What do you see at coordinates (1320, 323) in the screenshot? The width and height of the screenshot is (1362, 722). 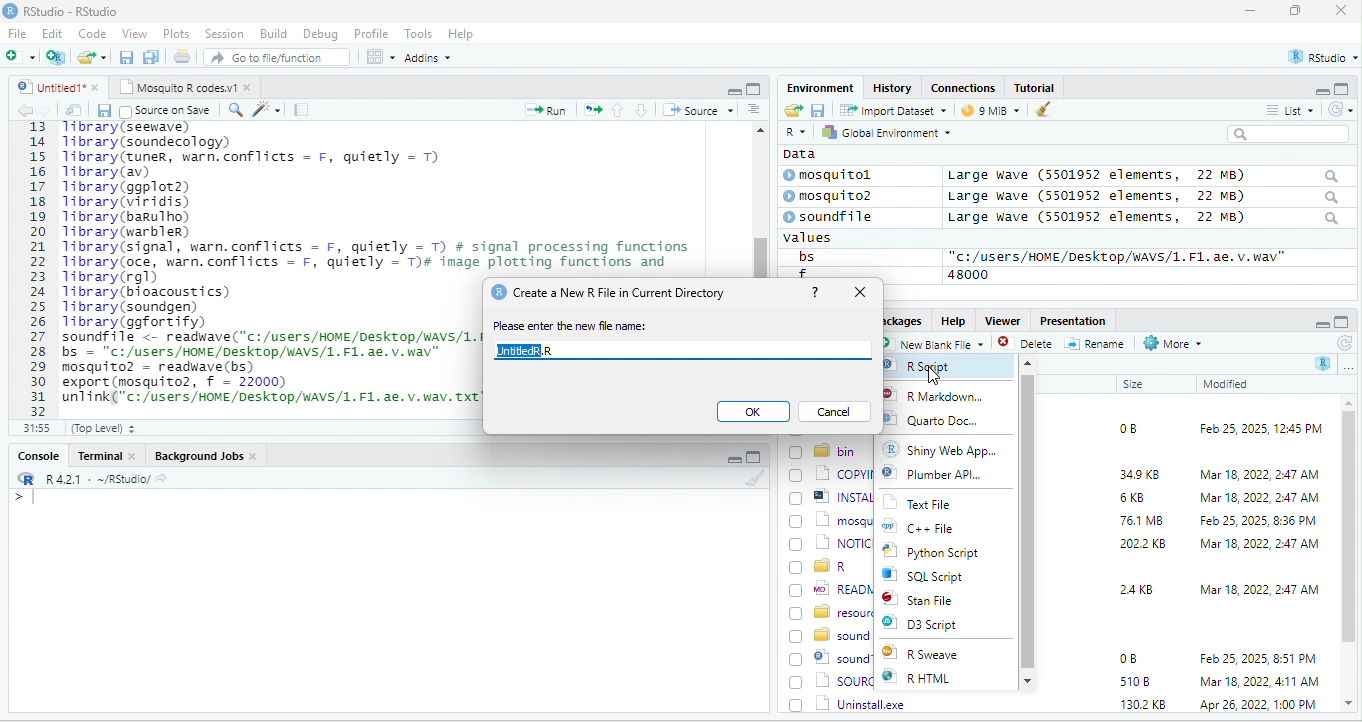 I see `minimize` at bounding box center [1320, 323].